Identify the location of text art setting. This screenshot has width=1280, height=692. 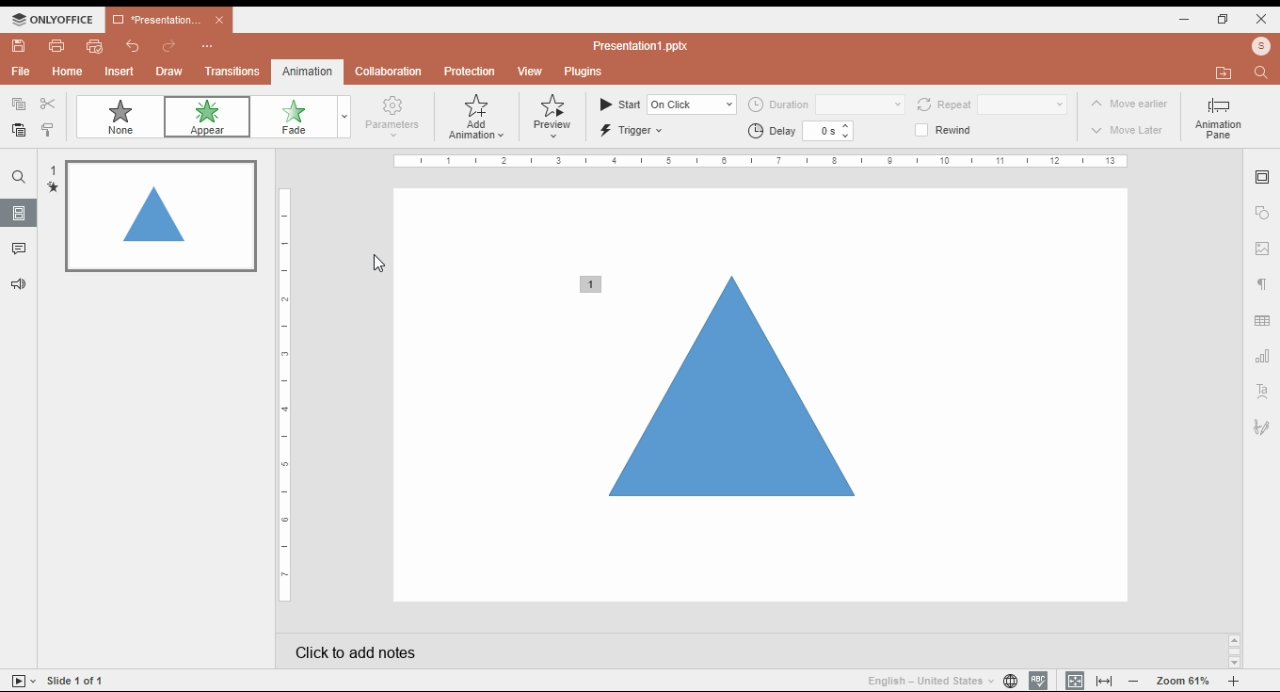
(1262, 391).